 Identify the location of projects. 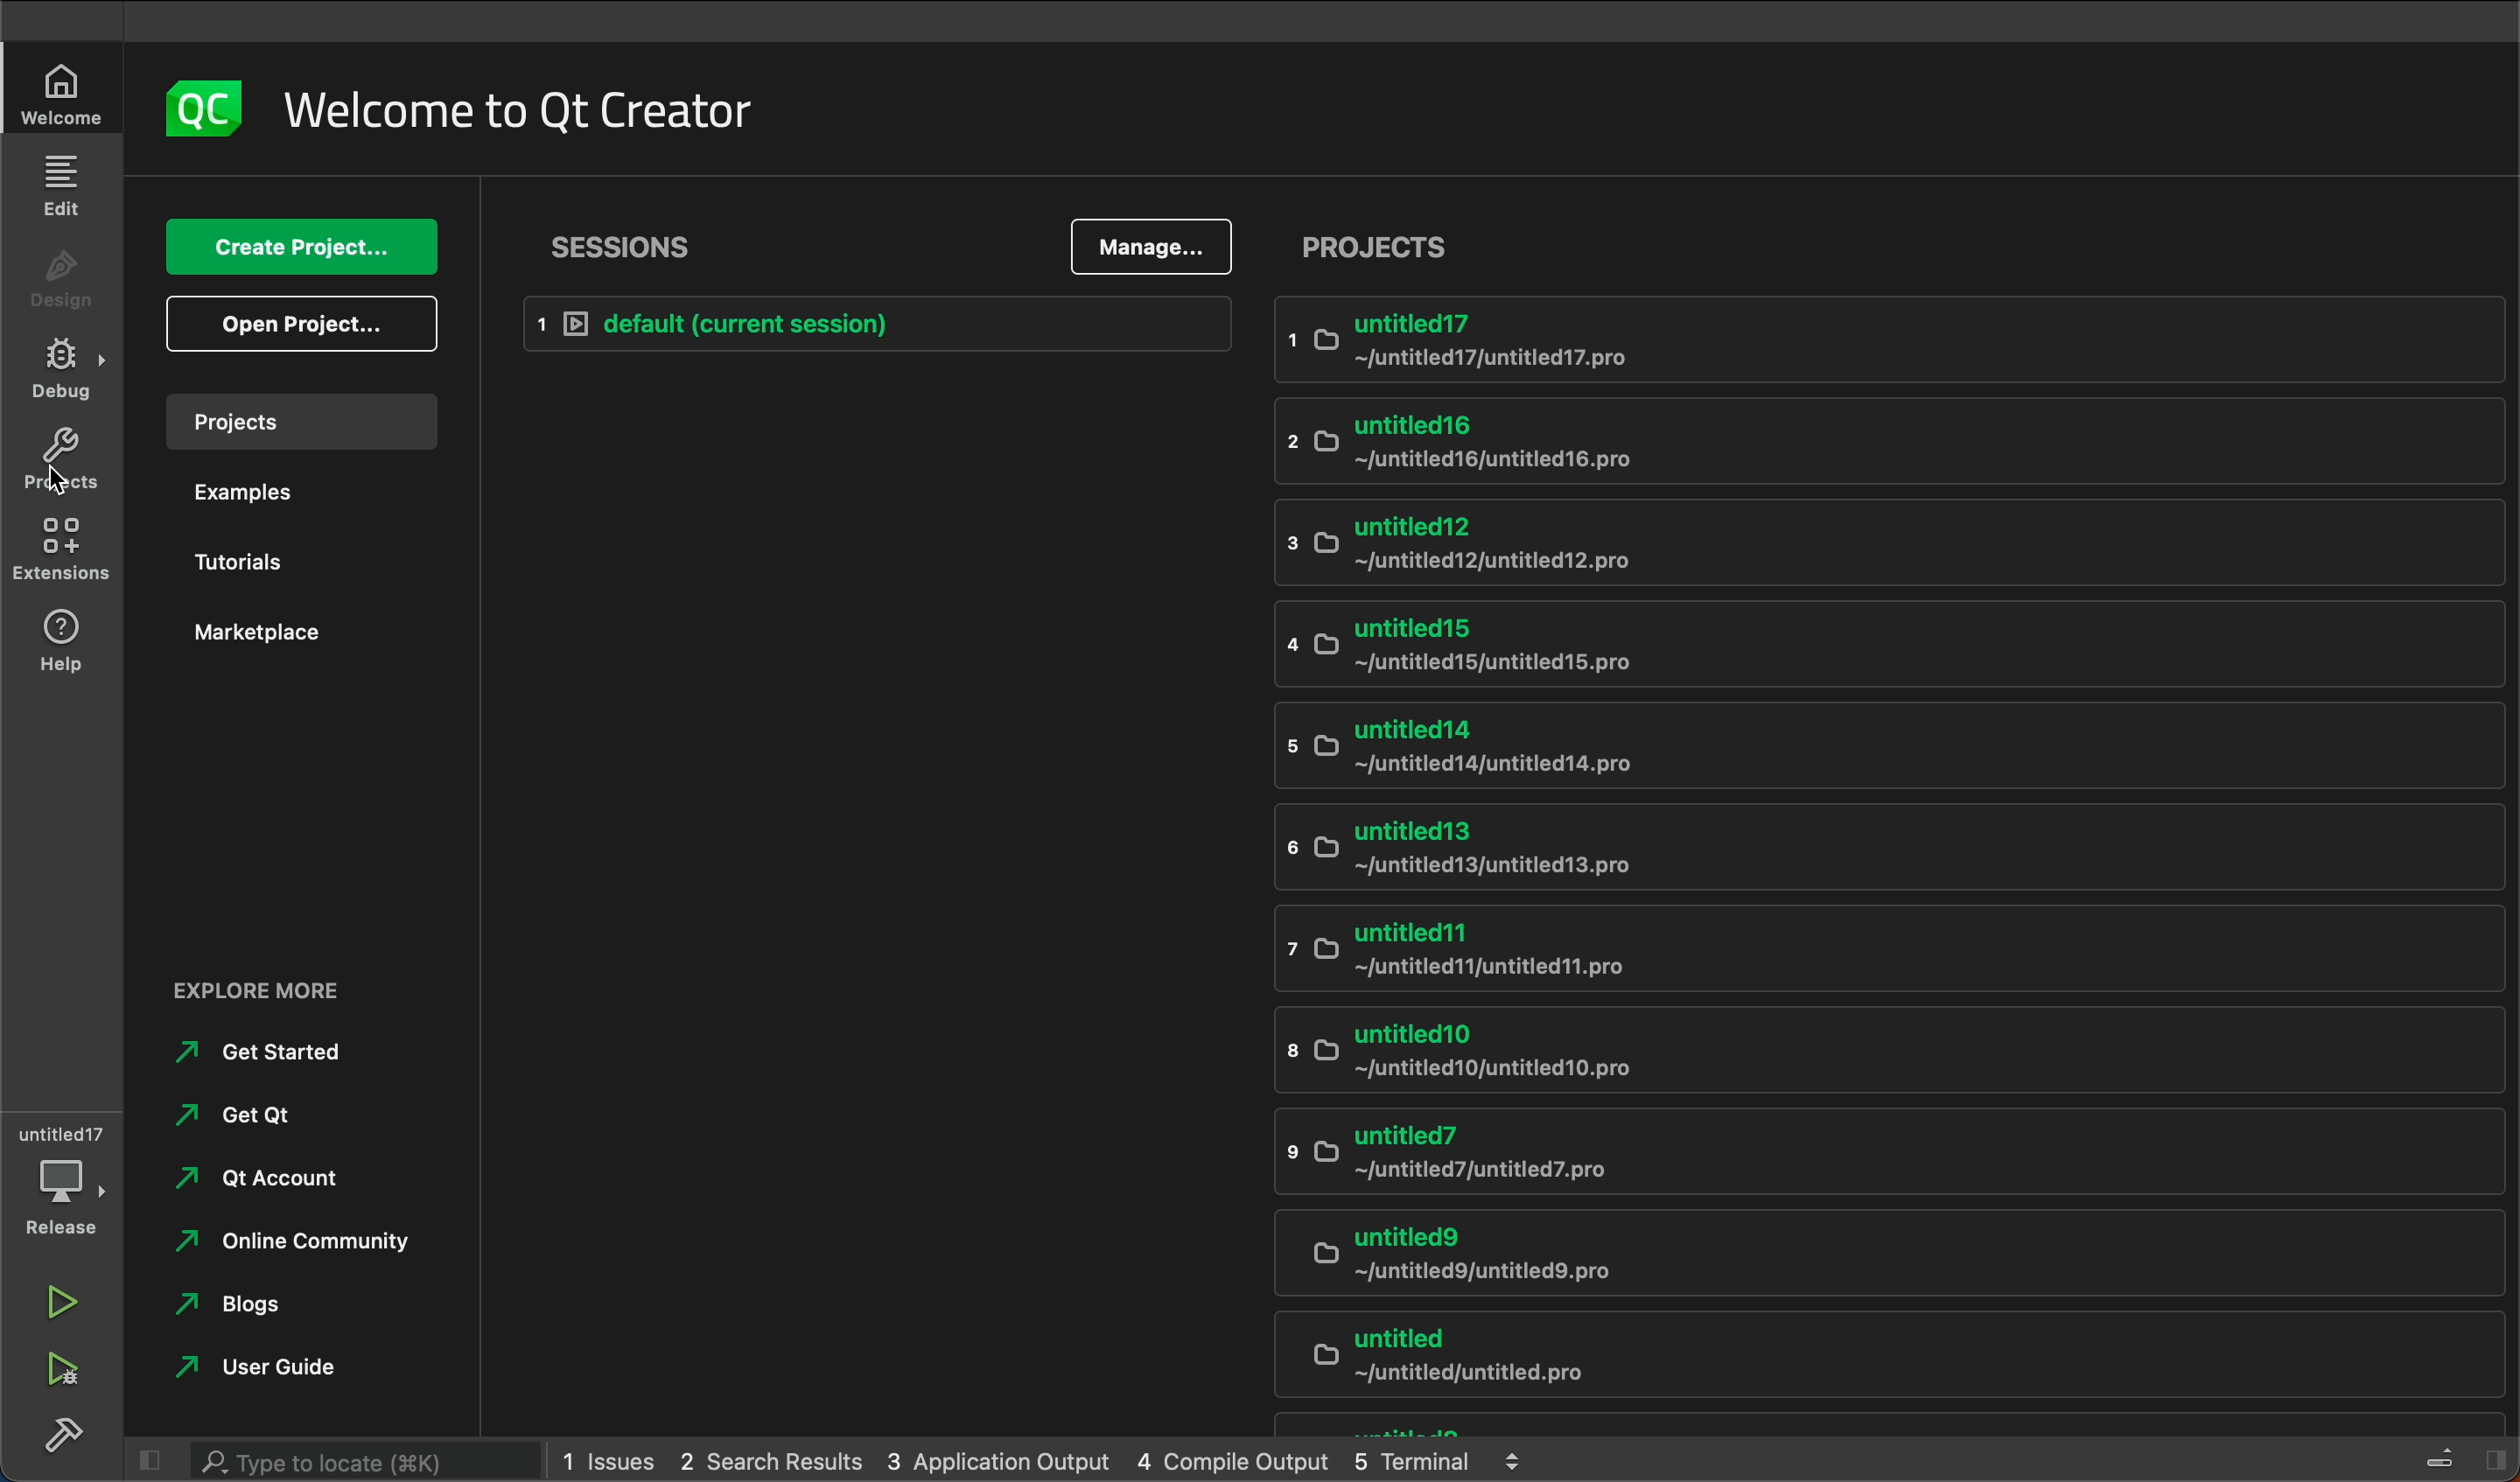
(70, 459).